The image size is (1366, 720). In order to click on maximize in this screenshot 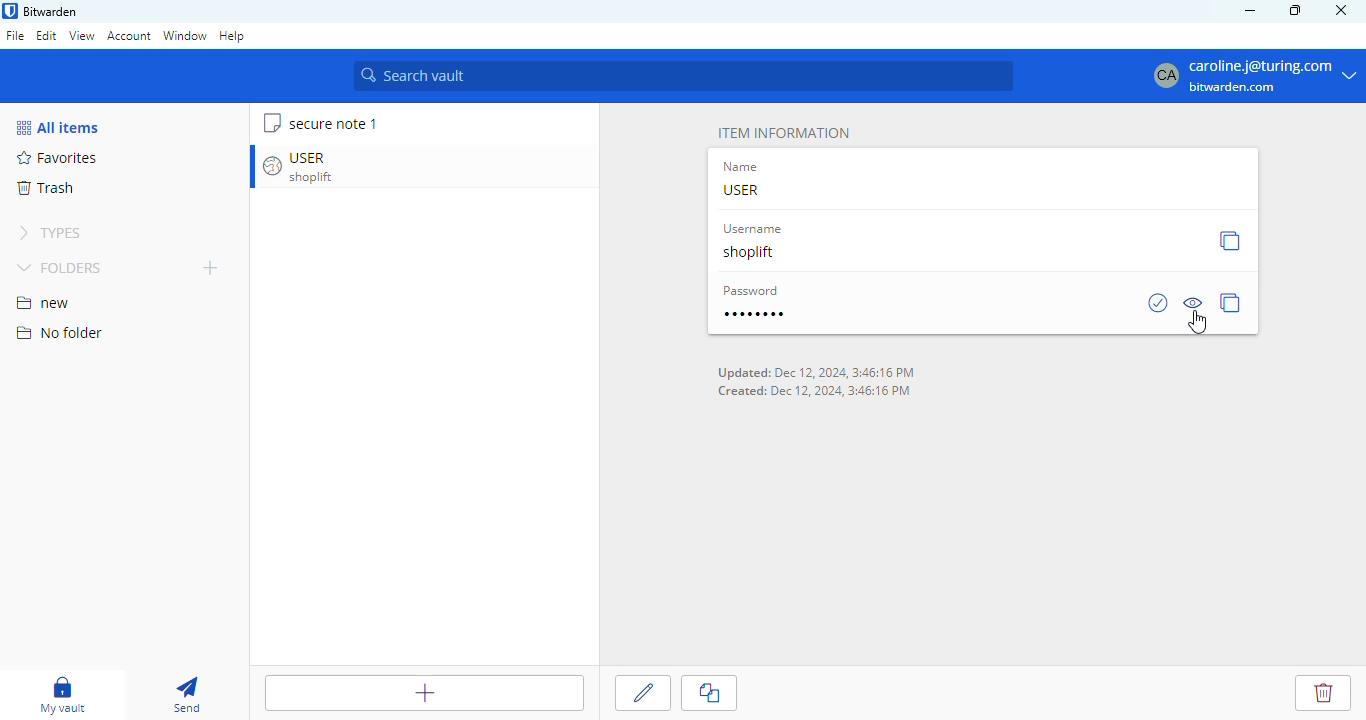, I will do `click(1295, 10)`.